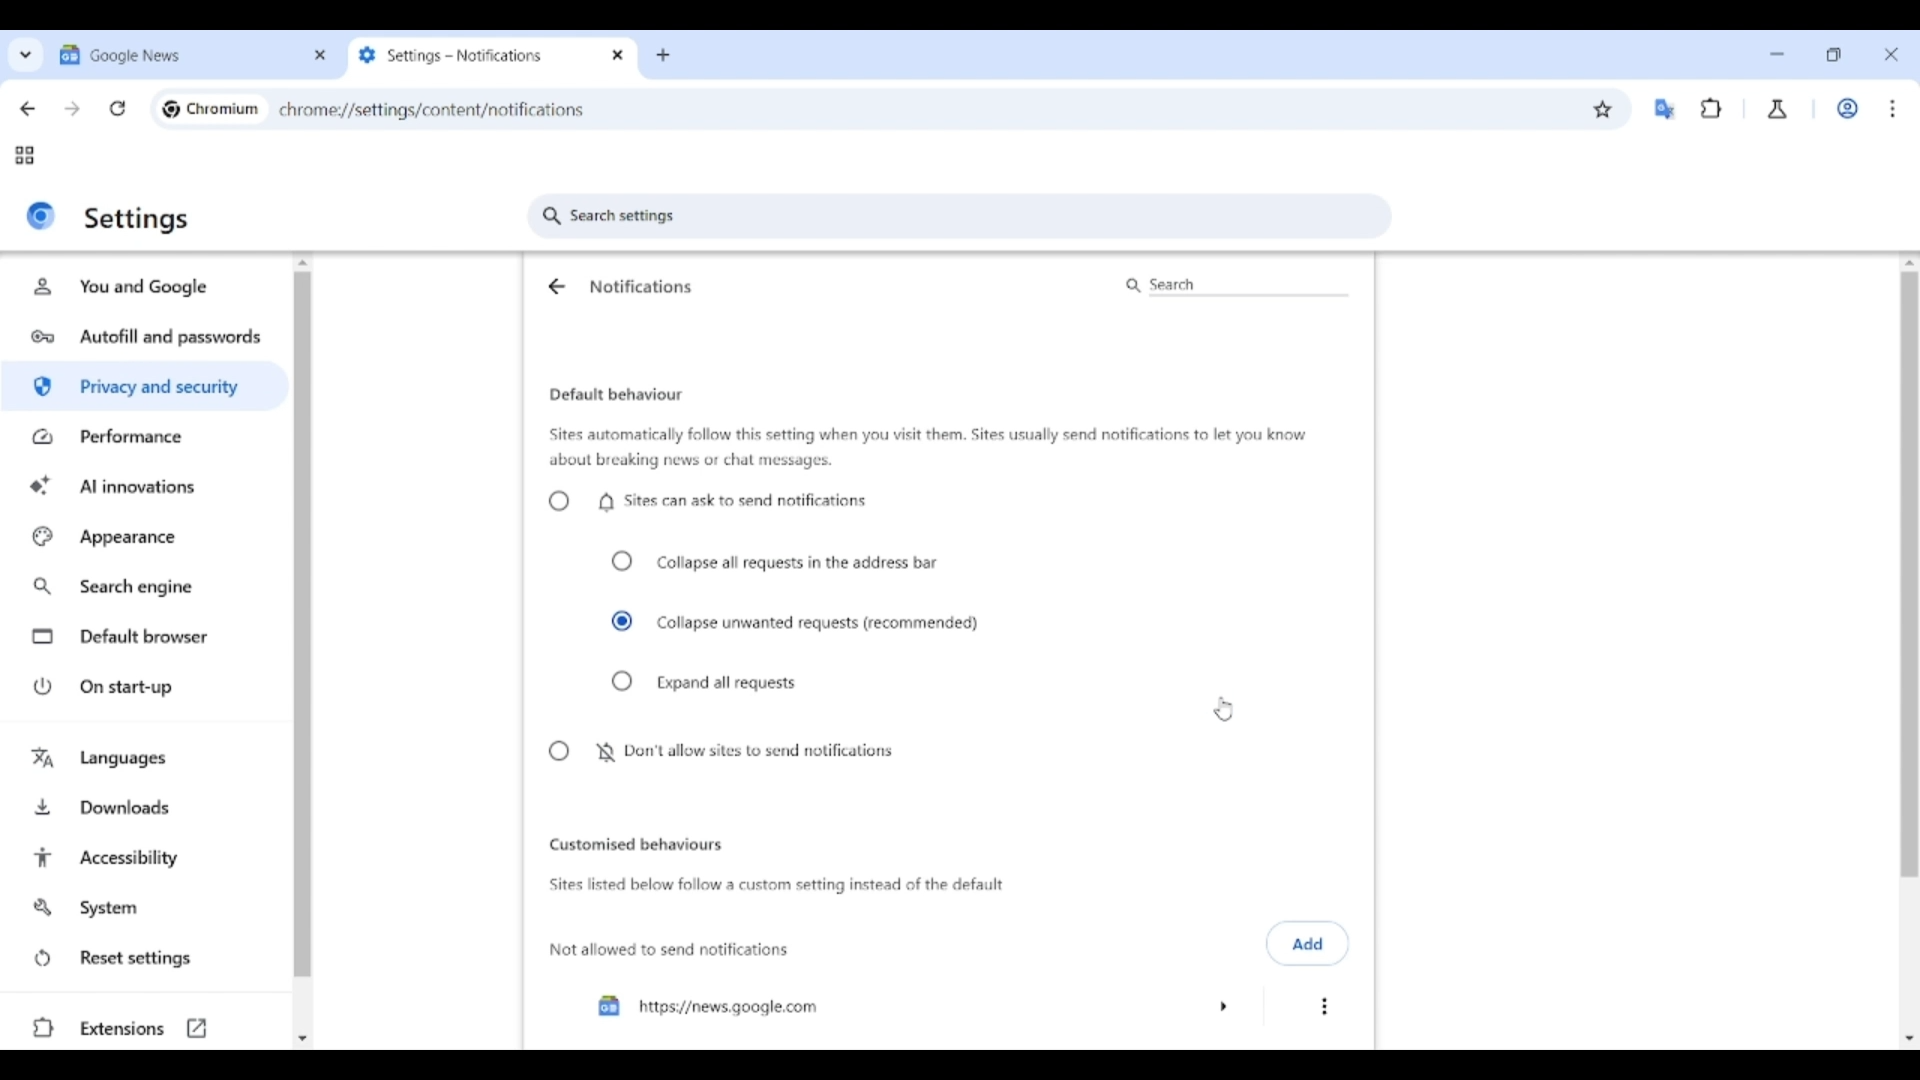 This screenshot has height=1080, width=1920. What do you see at coordinates (142, 1028) in the screenshot?
I see `Extensions` at bounding box center [142, 1028].